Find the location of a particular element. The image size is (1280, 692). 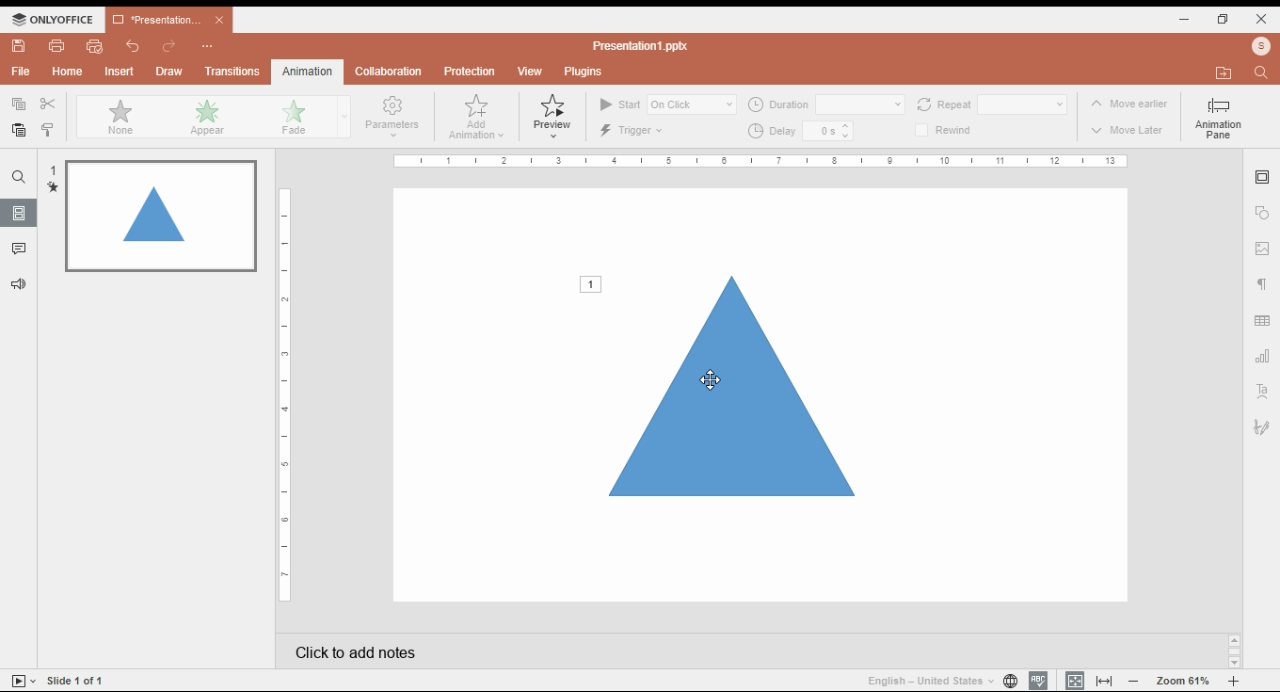

find is located at coordinates (1262, 73).